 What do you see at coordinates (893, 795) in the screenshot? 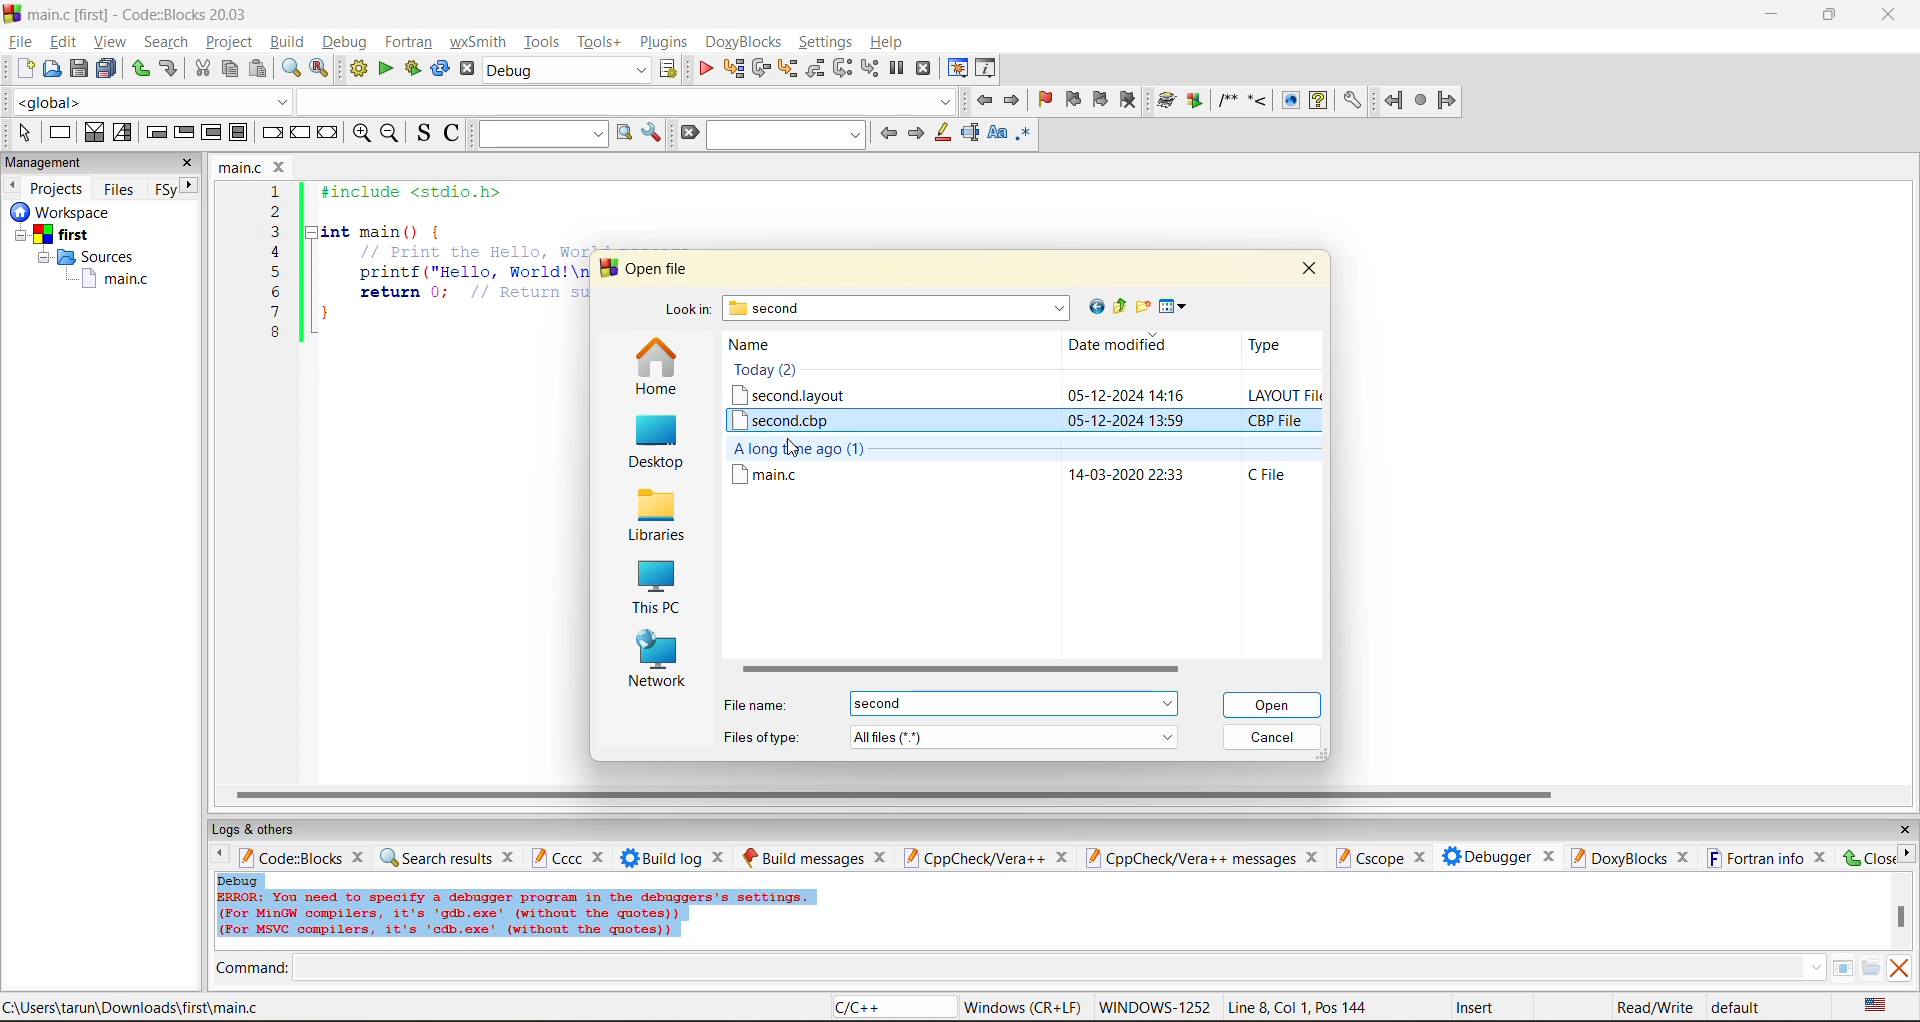
I see `horizontal scroll bar` at bounding box center [893, 795].